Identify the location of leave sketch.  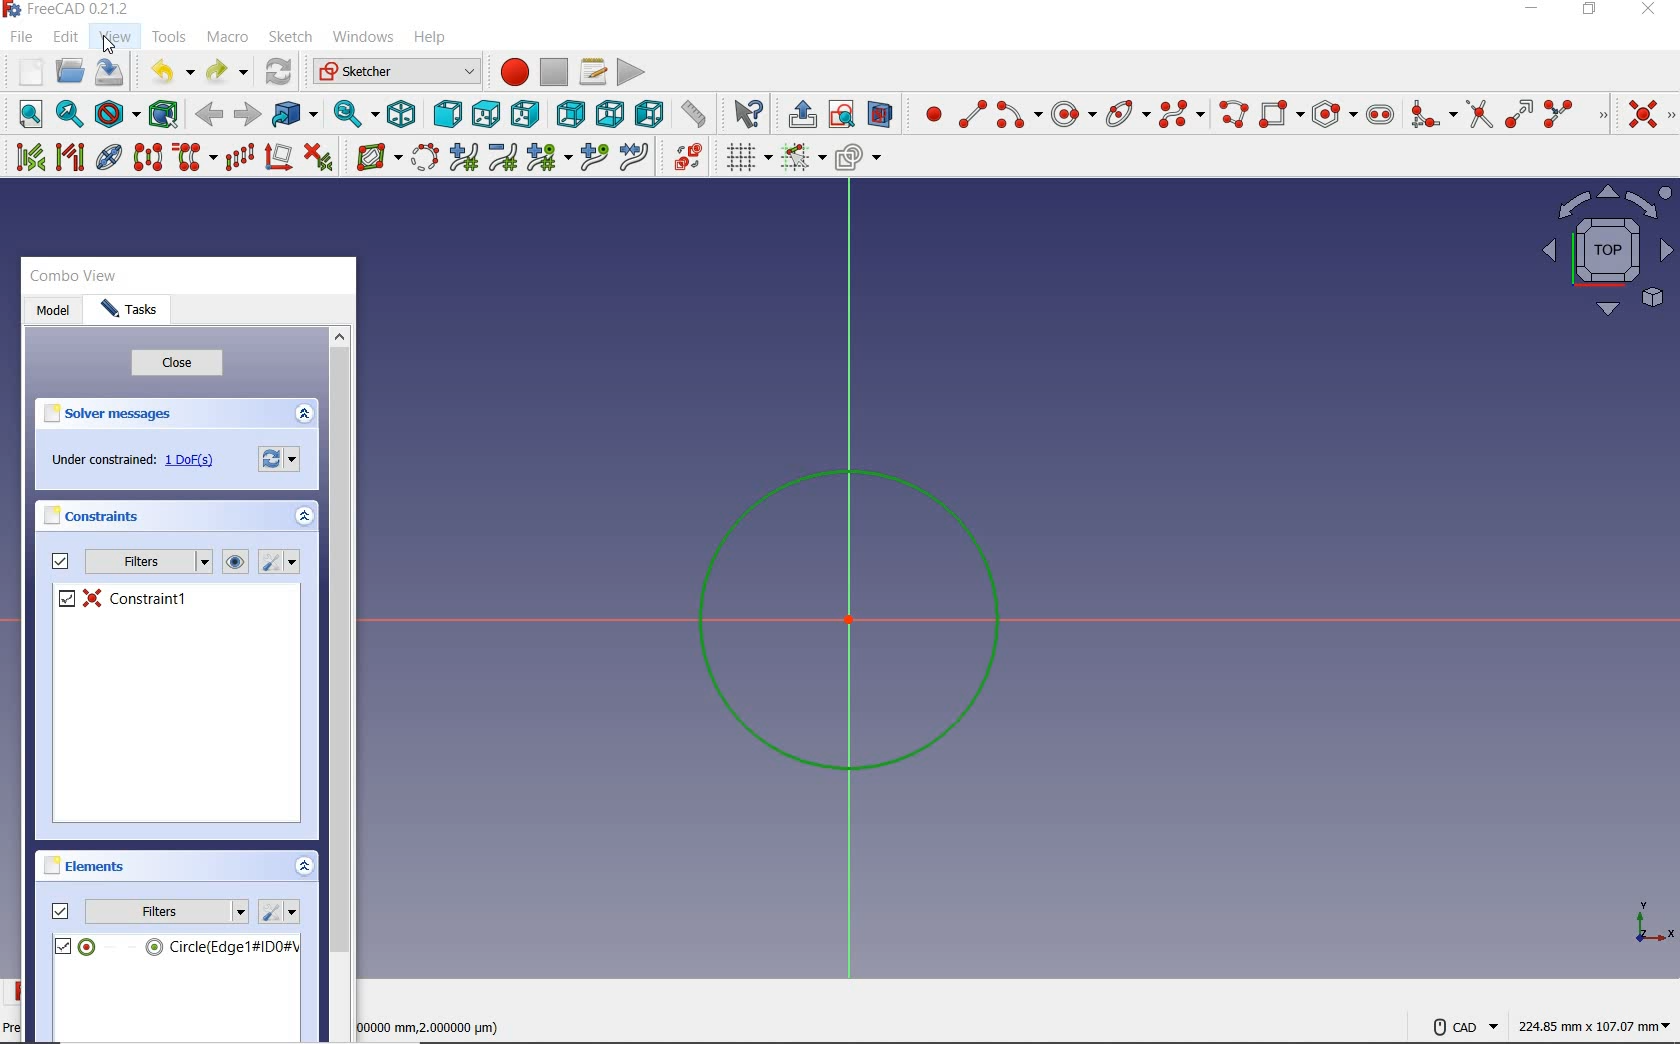
(798, 112).